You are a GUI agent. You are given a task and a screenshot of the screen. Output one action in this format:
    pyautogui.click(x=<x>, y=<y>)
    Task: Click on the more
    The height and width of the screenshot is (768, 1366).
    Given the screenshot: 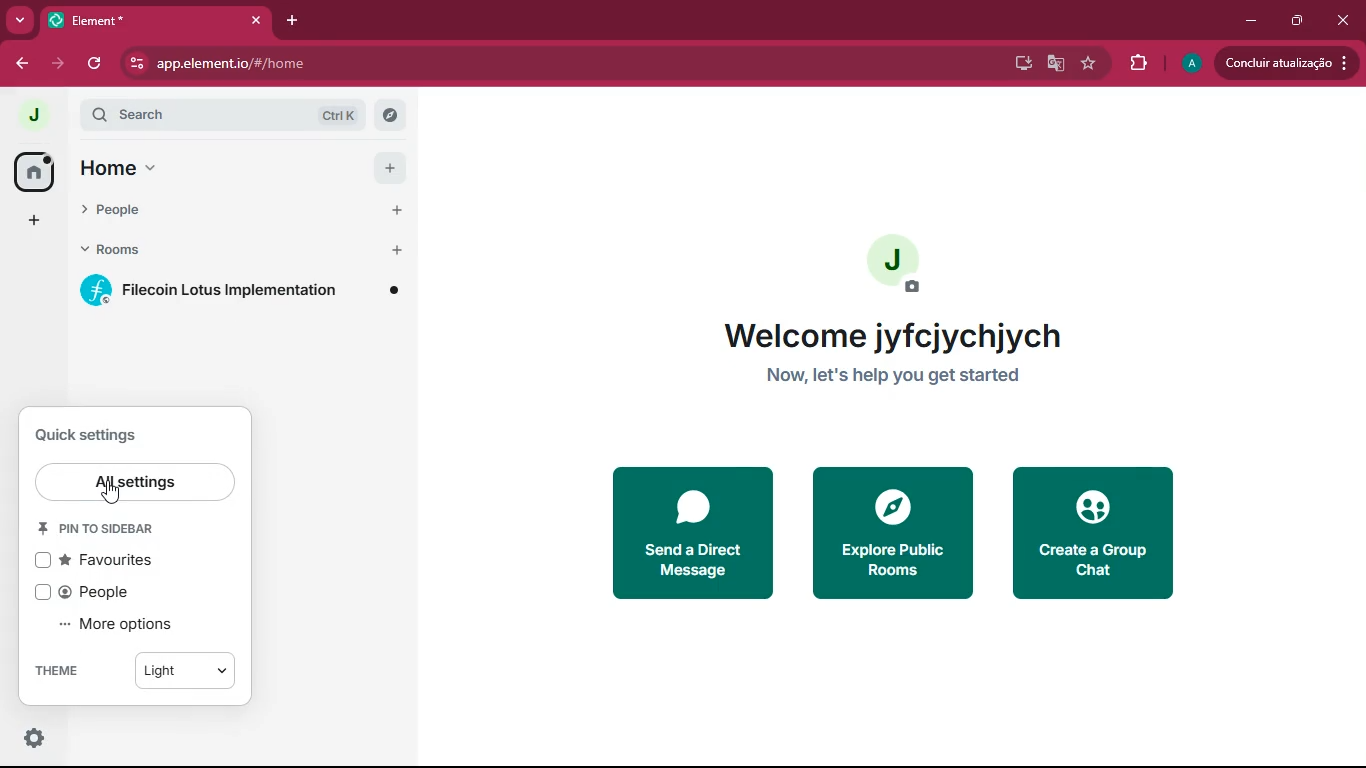 What is the action you would take?
    pyautogui.click(x=21, y=20)
    